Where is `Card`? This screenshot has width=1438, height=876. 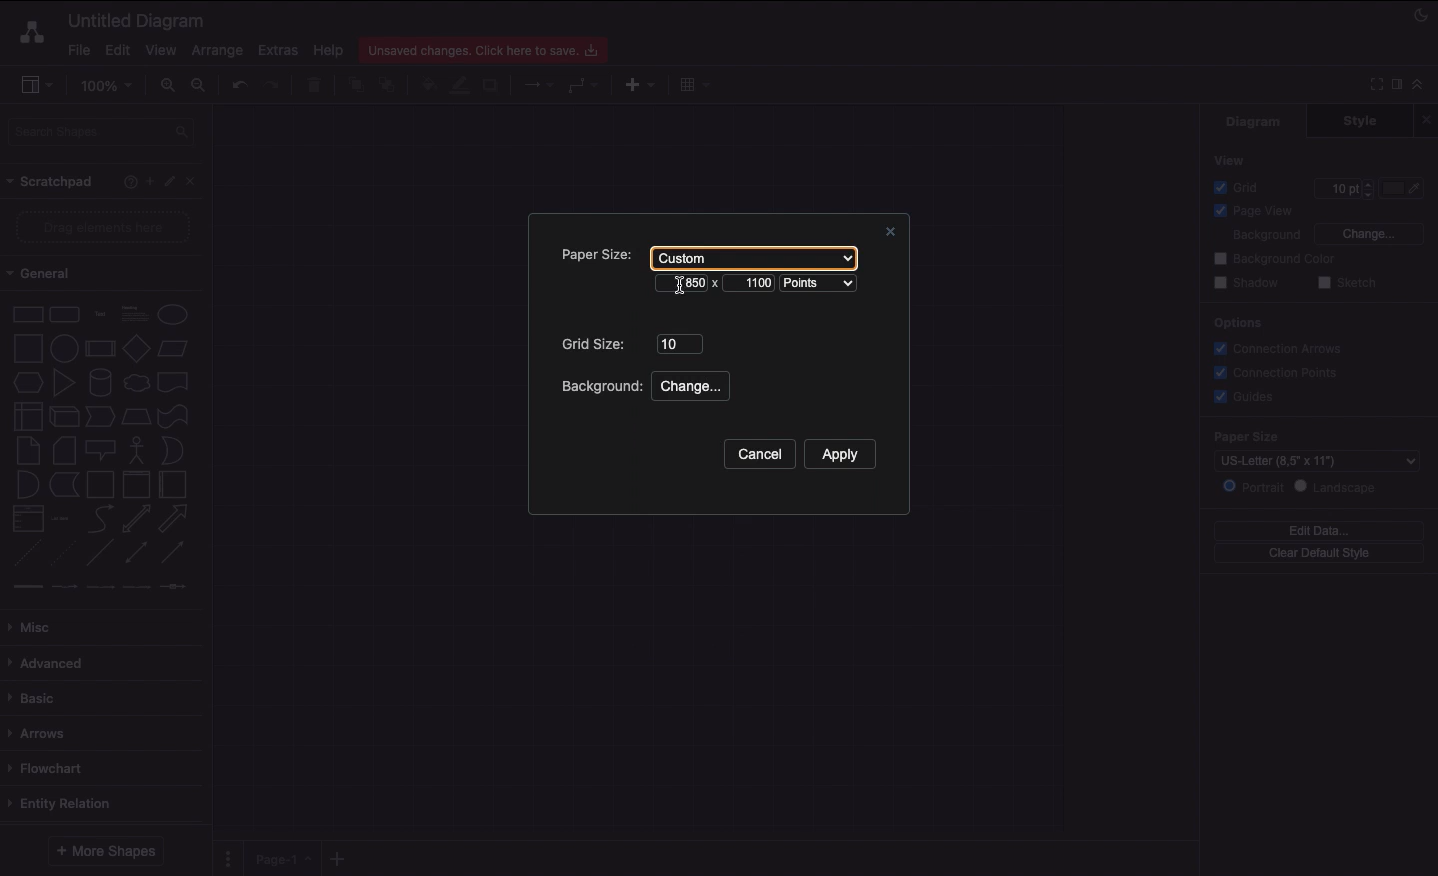
Card is located at coordinates (64, 450).